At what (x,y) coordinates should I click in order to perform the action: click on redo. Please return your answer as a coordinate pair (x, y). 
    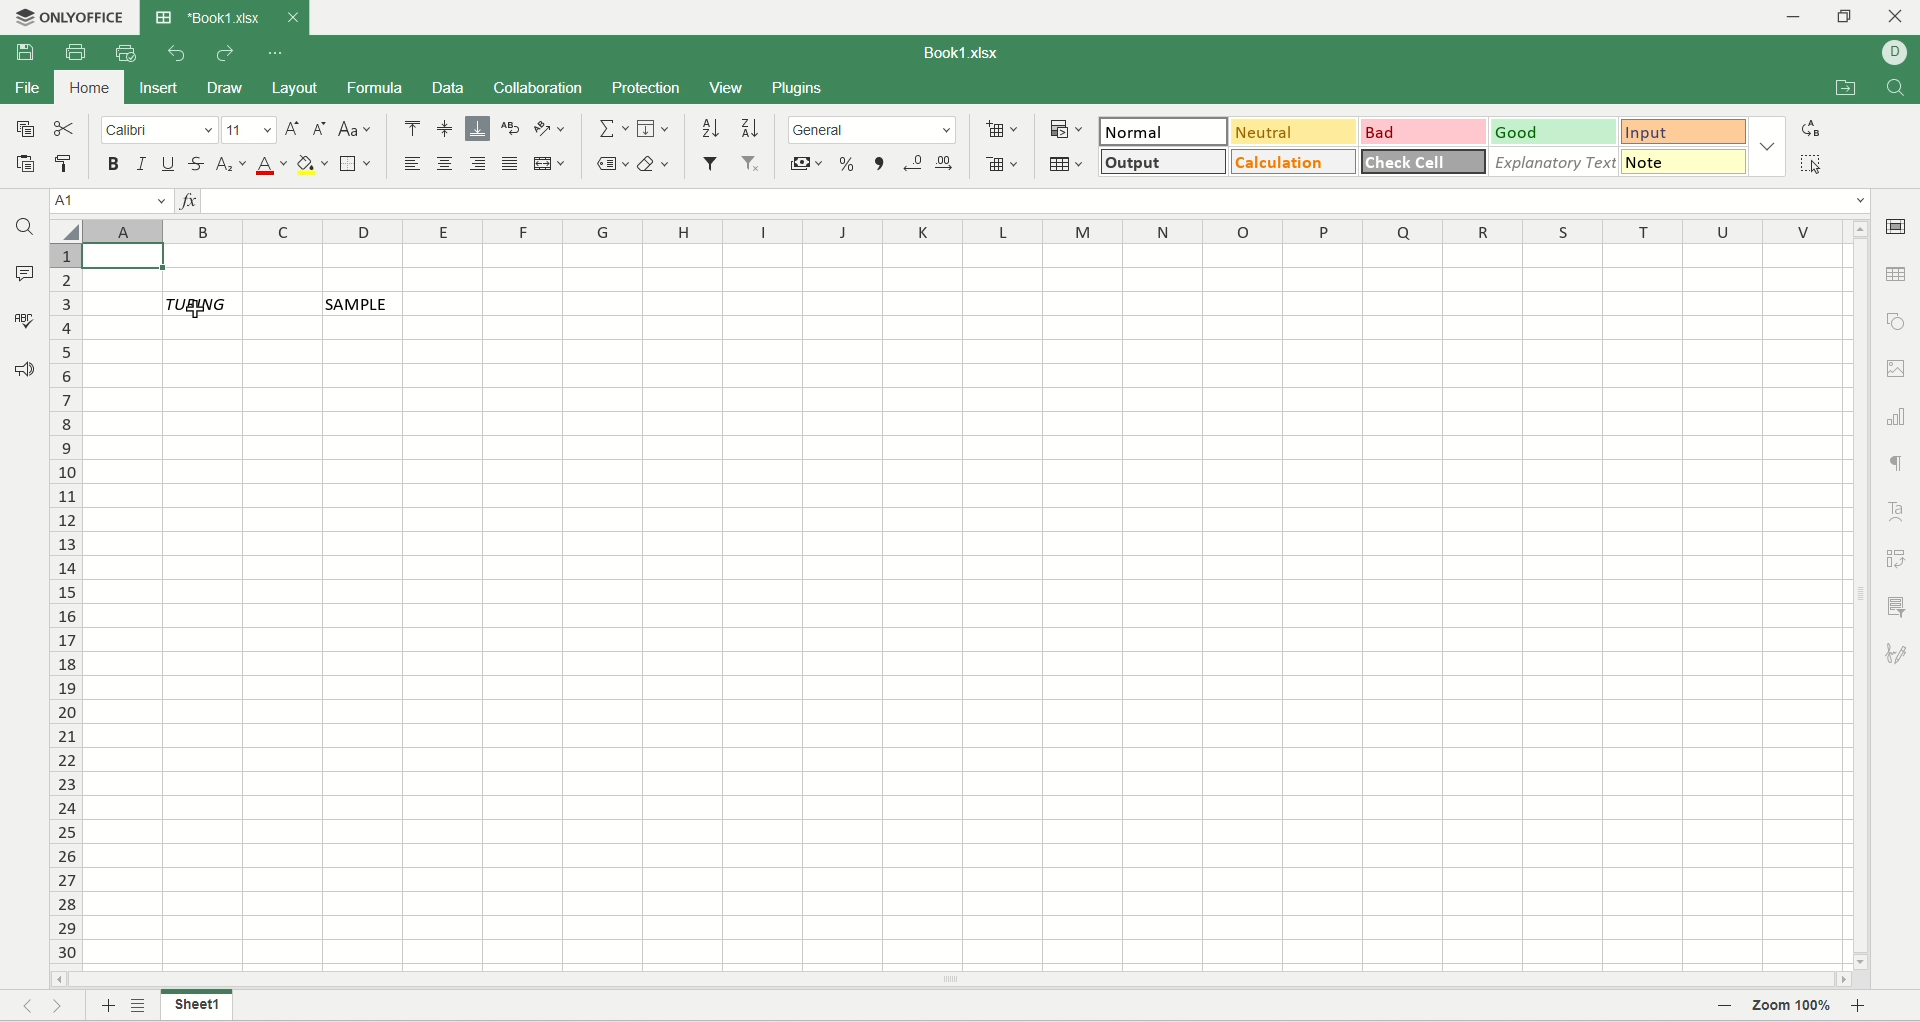
    Looking at the image, I should click on (223, 54).